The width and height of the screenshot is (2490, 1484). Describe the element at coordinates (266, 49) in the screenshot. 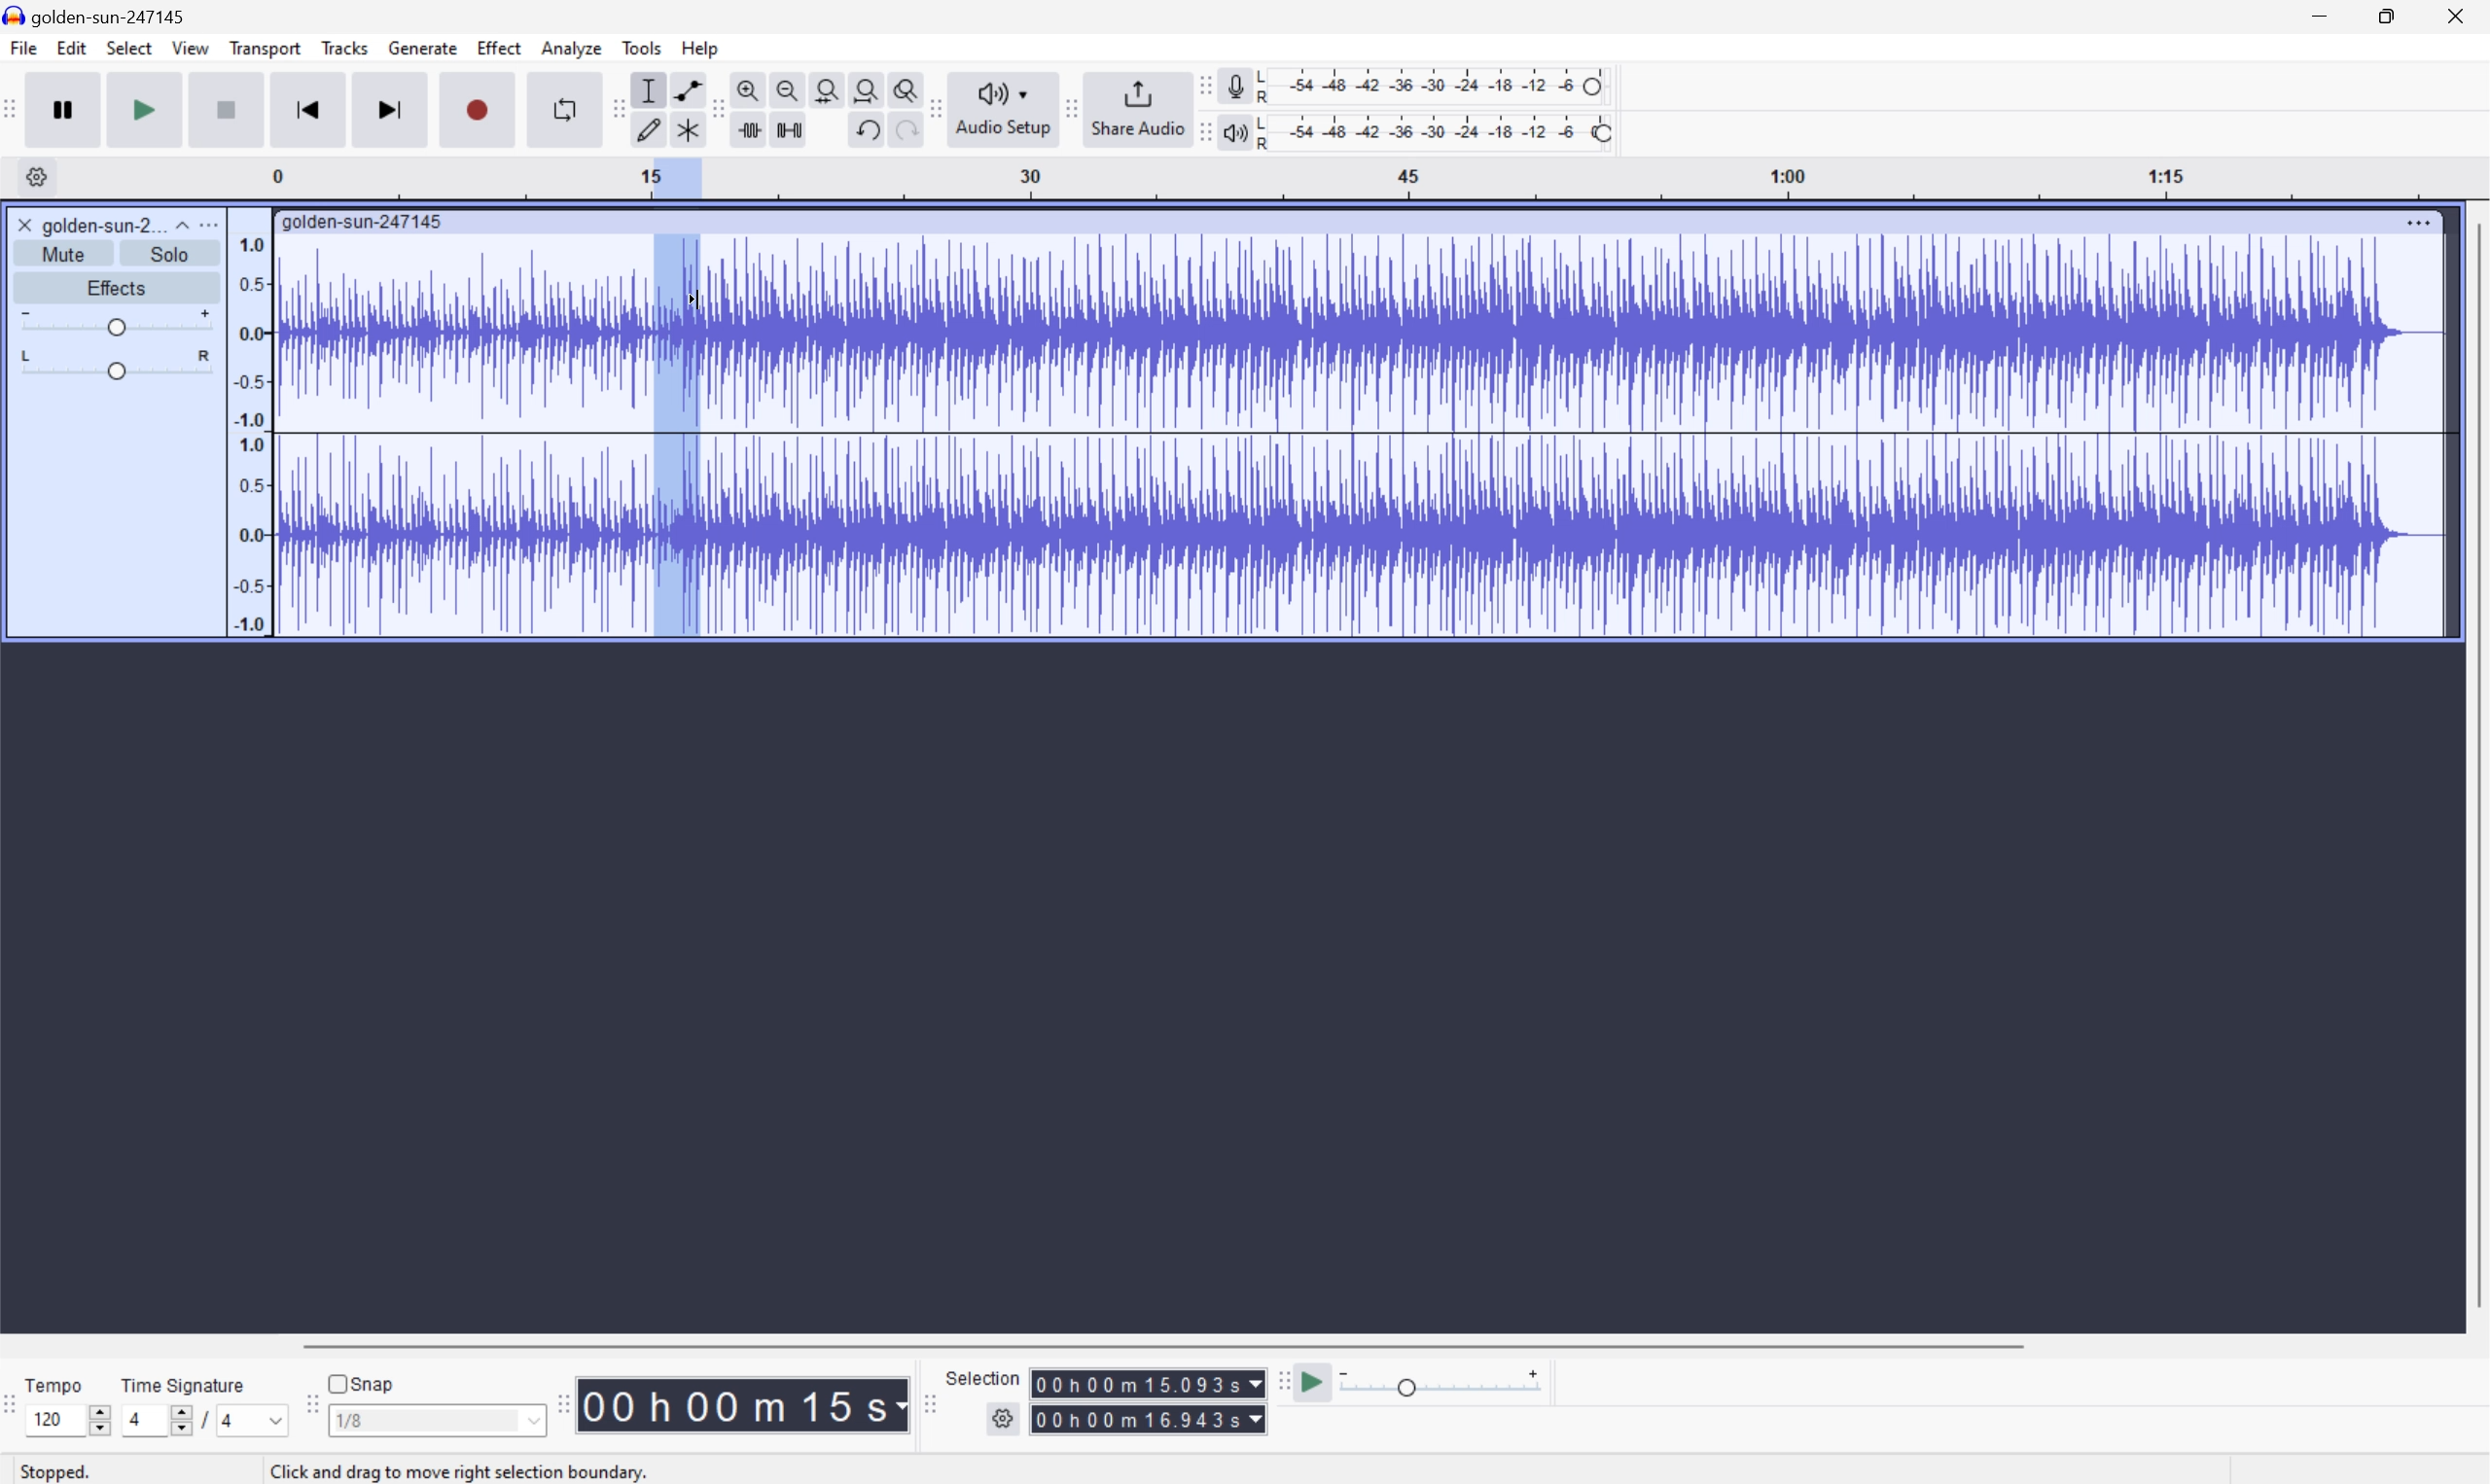

I see `Transport` at that location.